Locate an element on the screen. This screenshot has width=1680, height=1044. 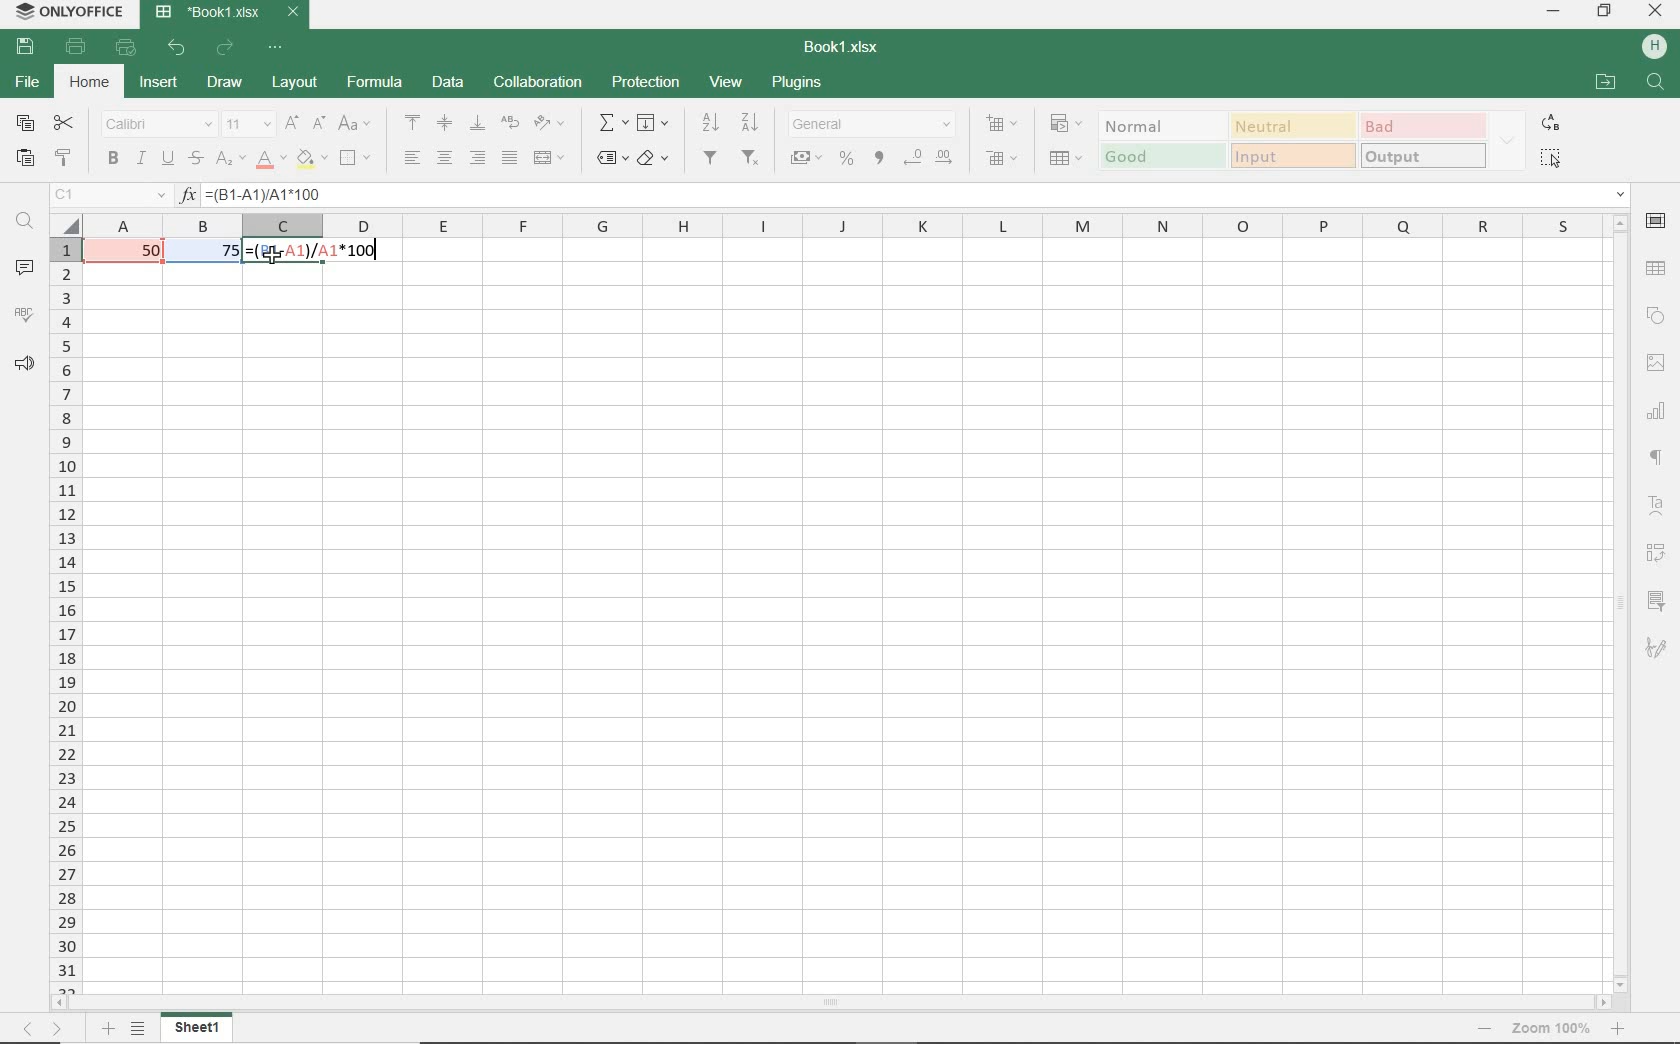
move sheets is located at coordinates (42, 1028).